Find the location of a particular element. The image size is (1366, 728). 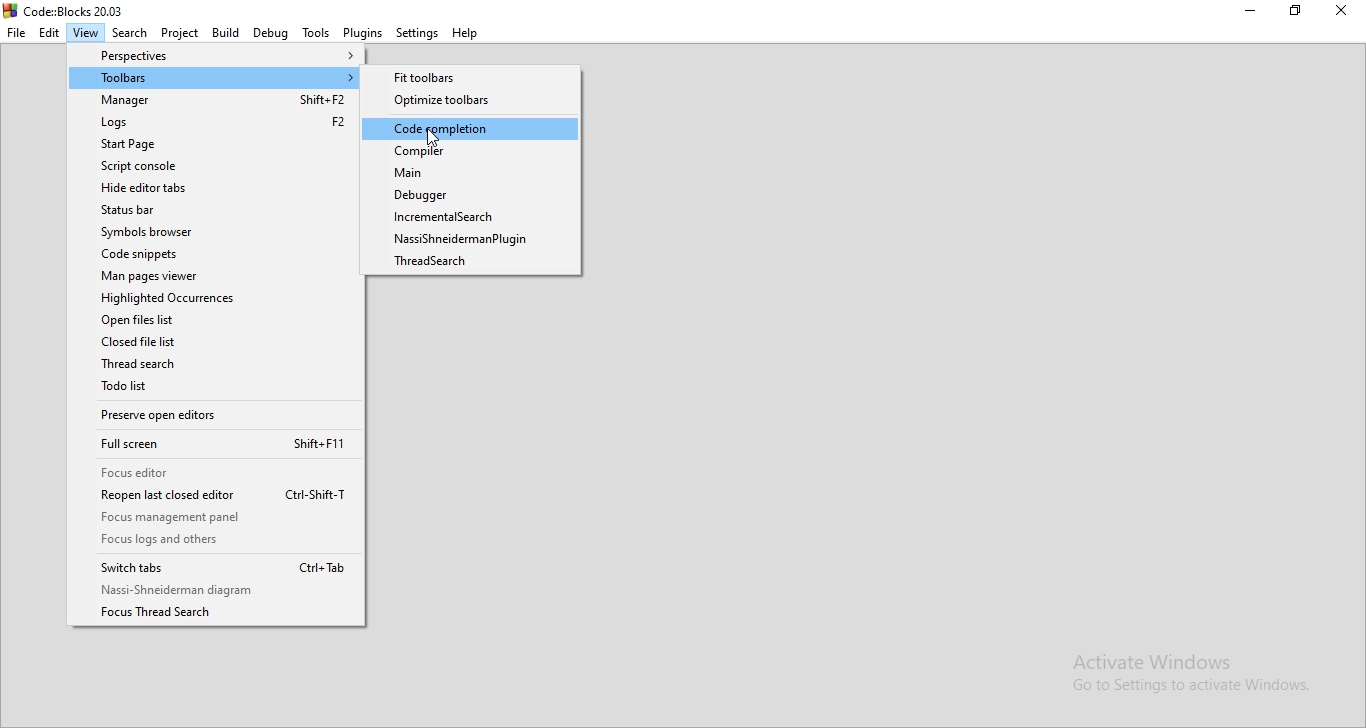

Code snippets is located at coordinates (217, 253).